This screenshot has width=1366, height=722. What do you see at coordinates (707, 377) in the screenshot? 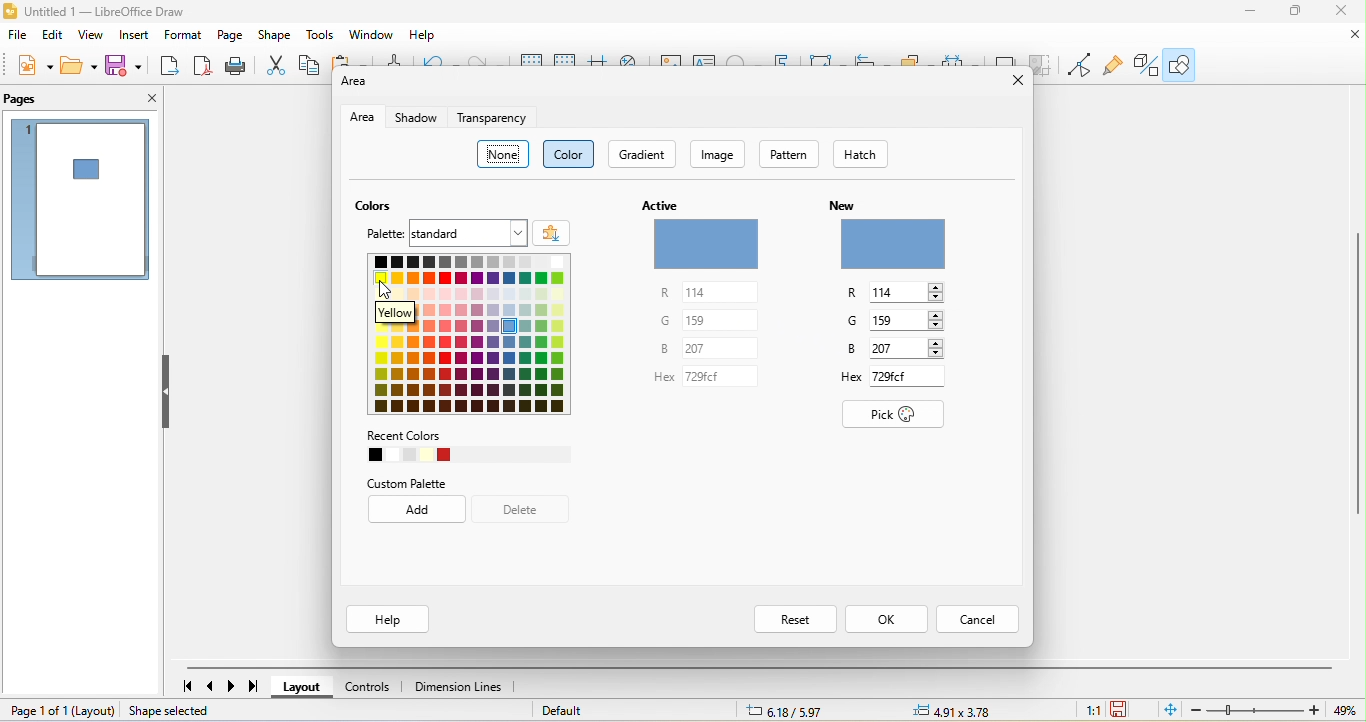
I see `hex 729 cf` at bounding box center [707, 377].